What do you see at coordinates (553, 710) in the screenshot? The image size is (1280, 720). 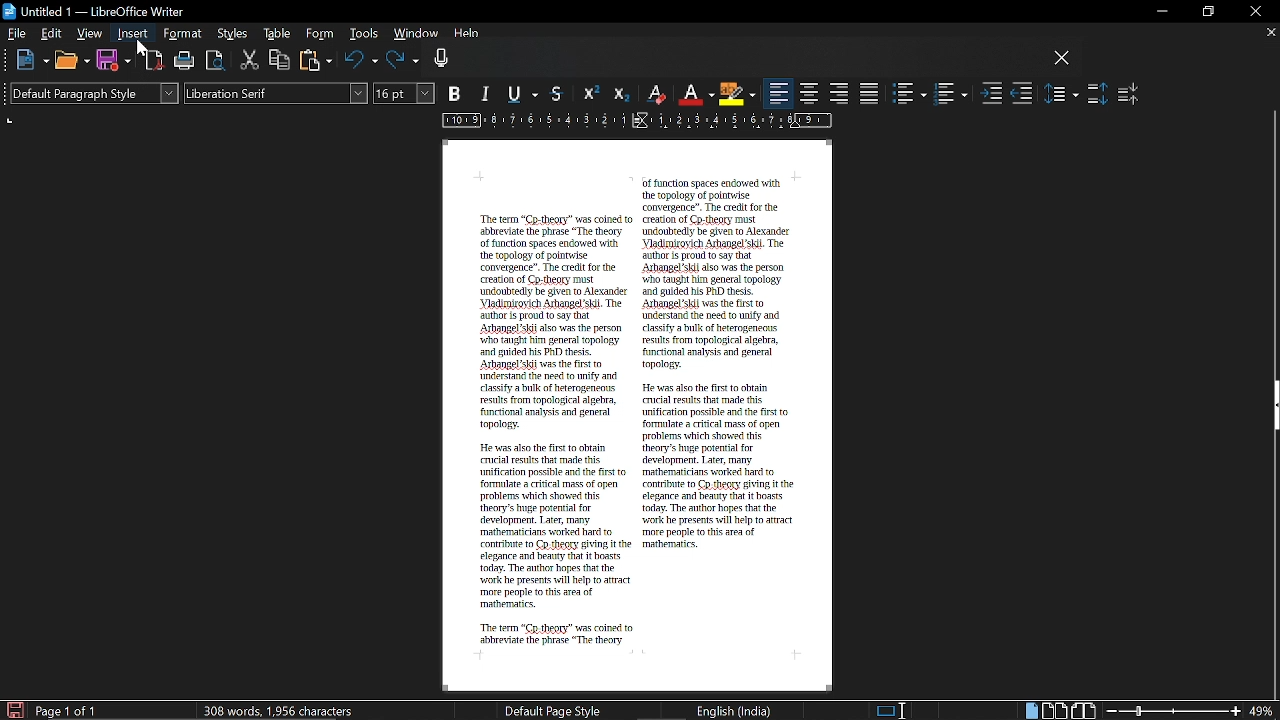 I see `Default page style` at bounding box center [553, 710].